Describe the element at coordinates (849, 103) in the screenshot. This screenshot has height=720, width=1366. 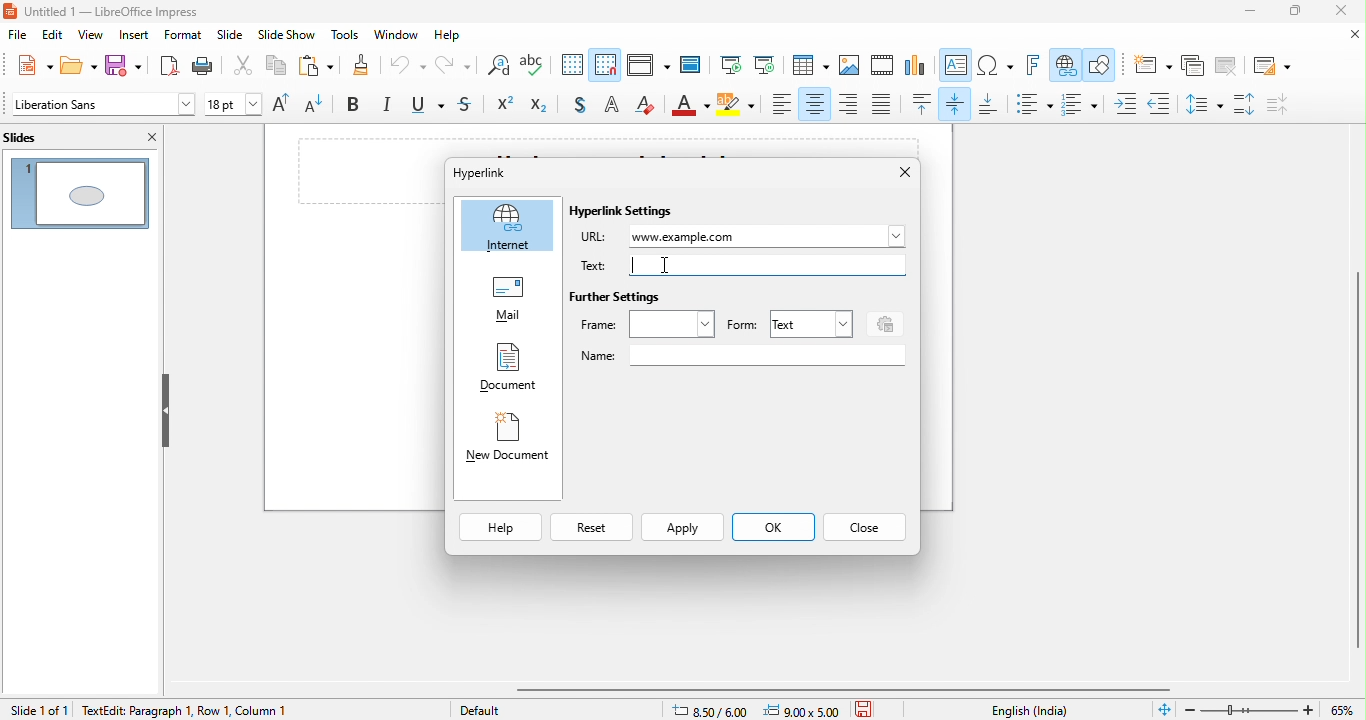
I see `align right` at that location.